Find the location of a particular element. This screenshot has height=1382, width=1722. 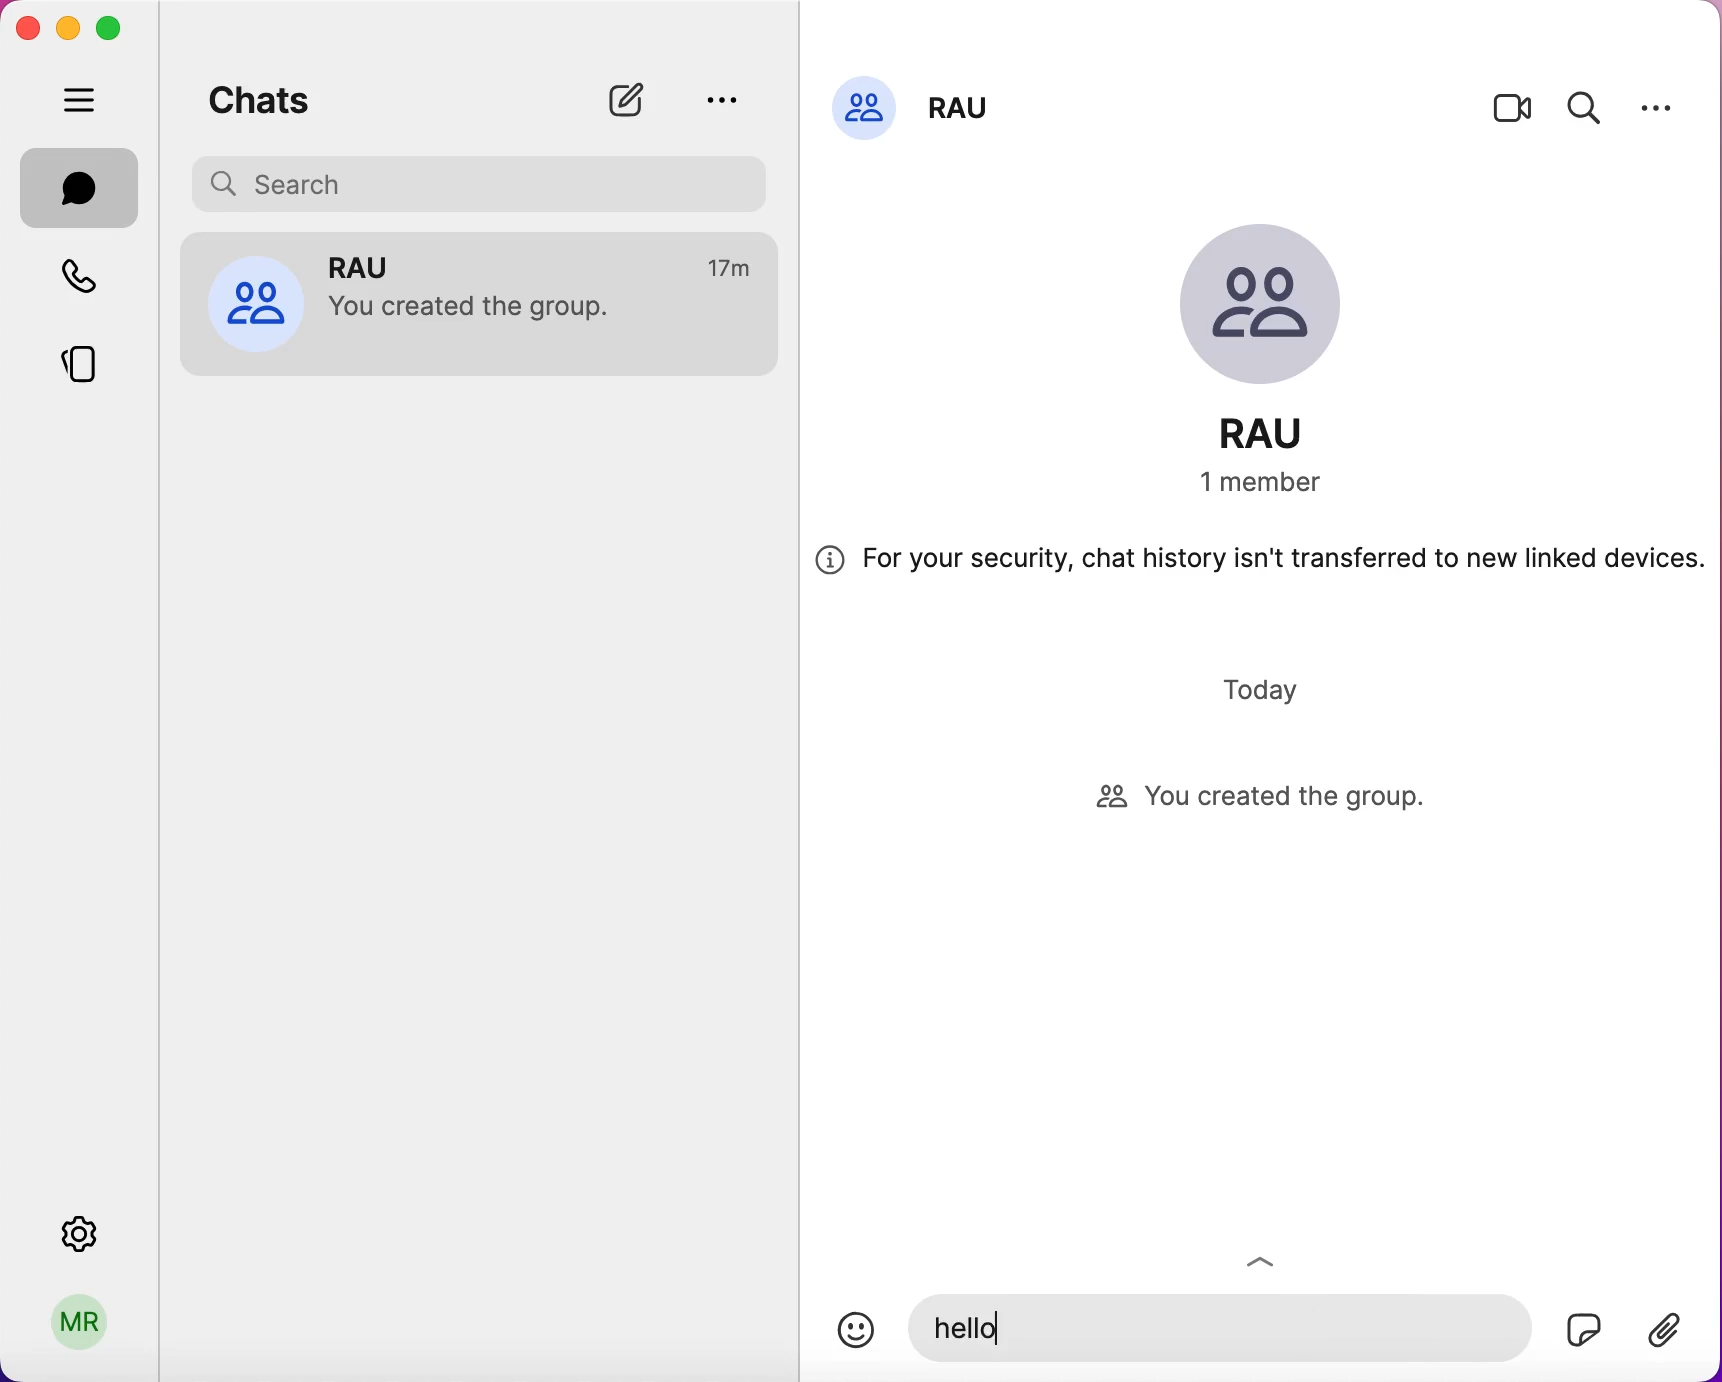

hide bar is located at coordinates (84, 102).